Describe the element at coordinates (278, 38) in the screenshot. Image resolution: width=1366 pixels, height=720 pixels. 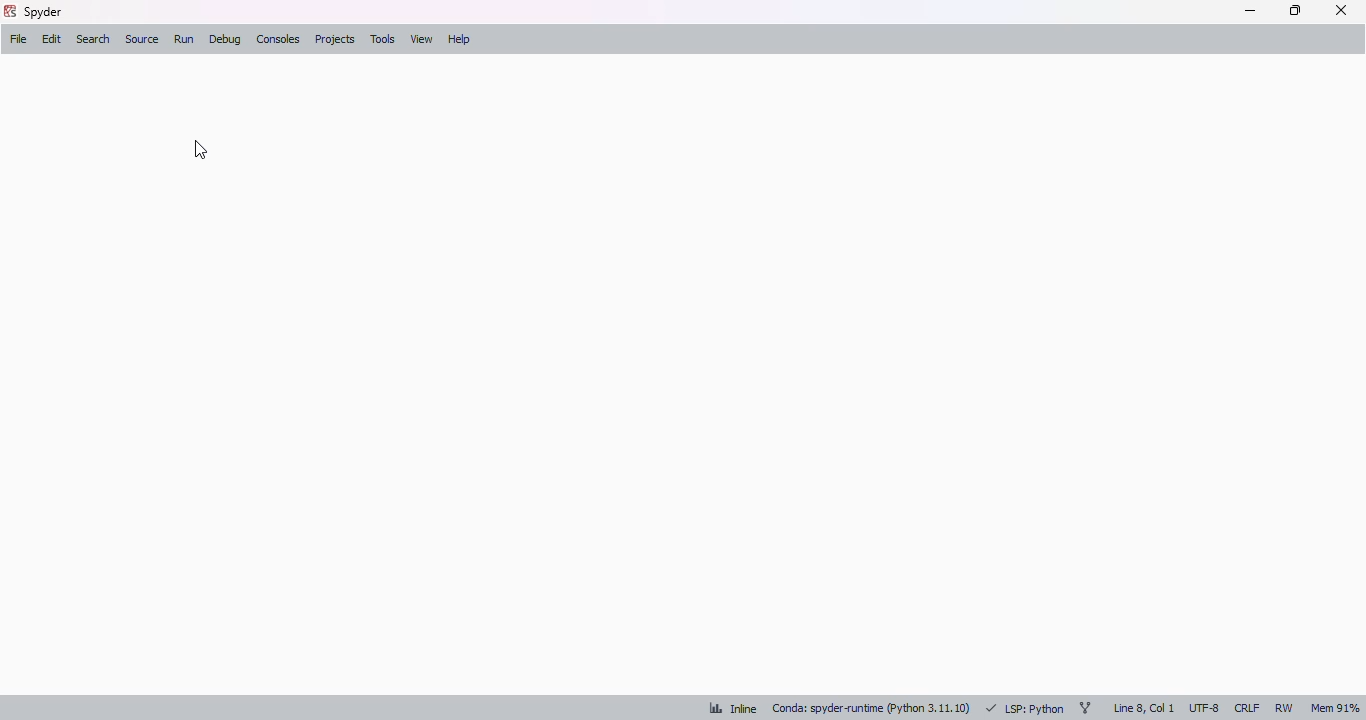
I see `consoles` at that location.